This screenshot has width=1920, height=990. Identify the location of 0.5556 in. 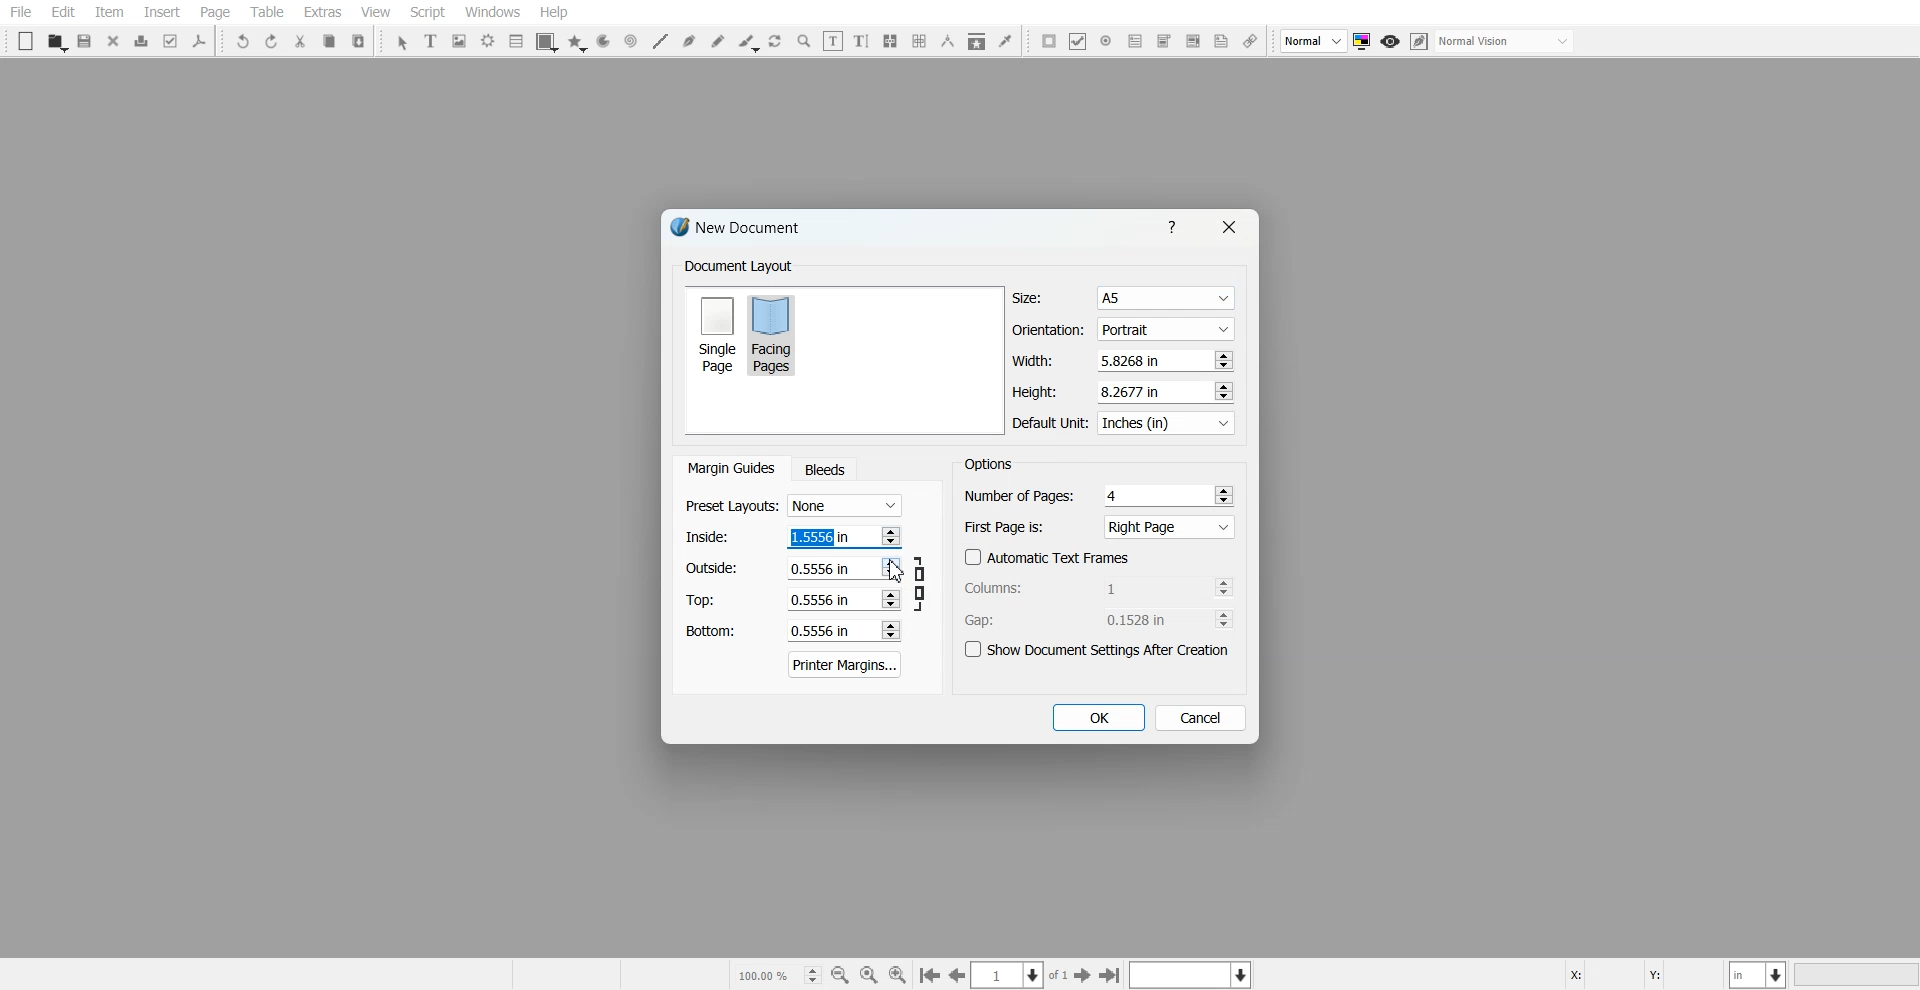
(817, 567).